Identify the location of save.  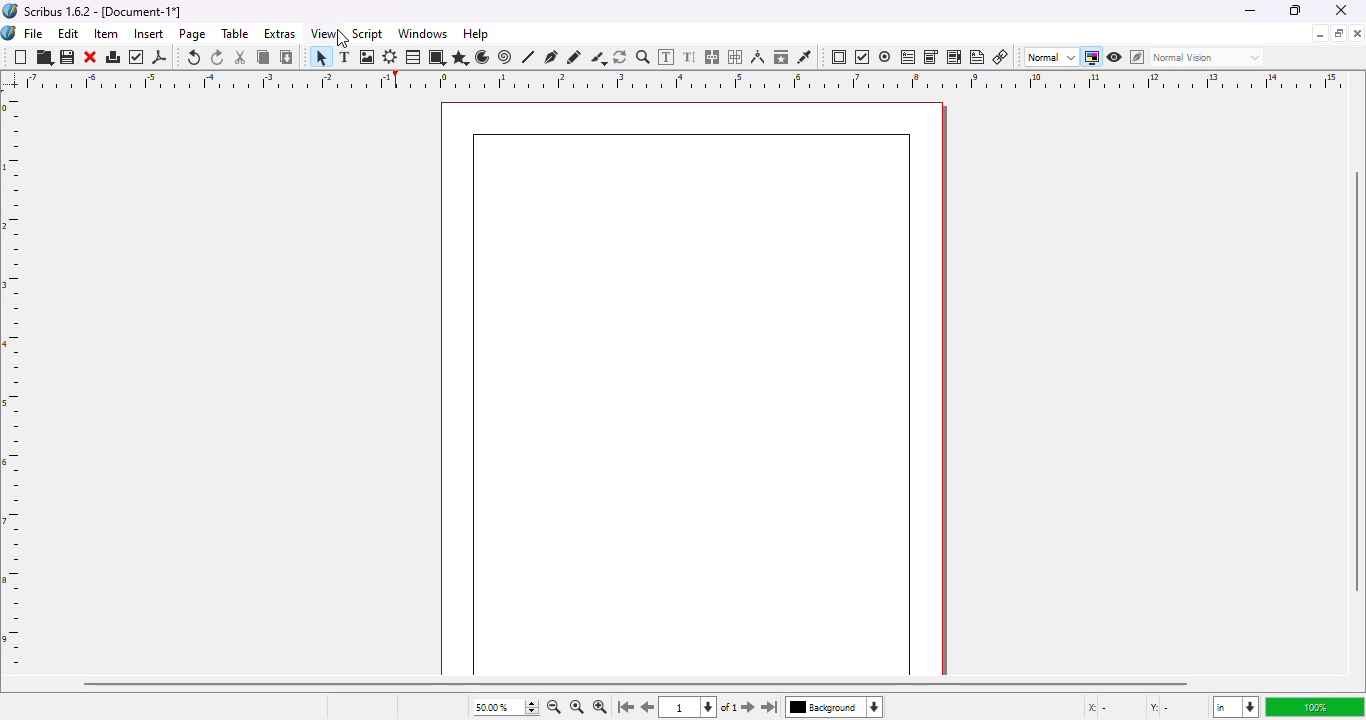
(68, 58).